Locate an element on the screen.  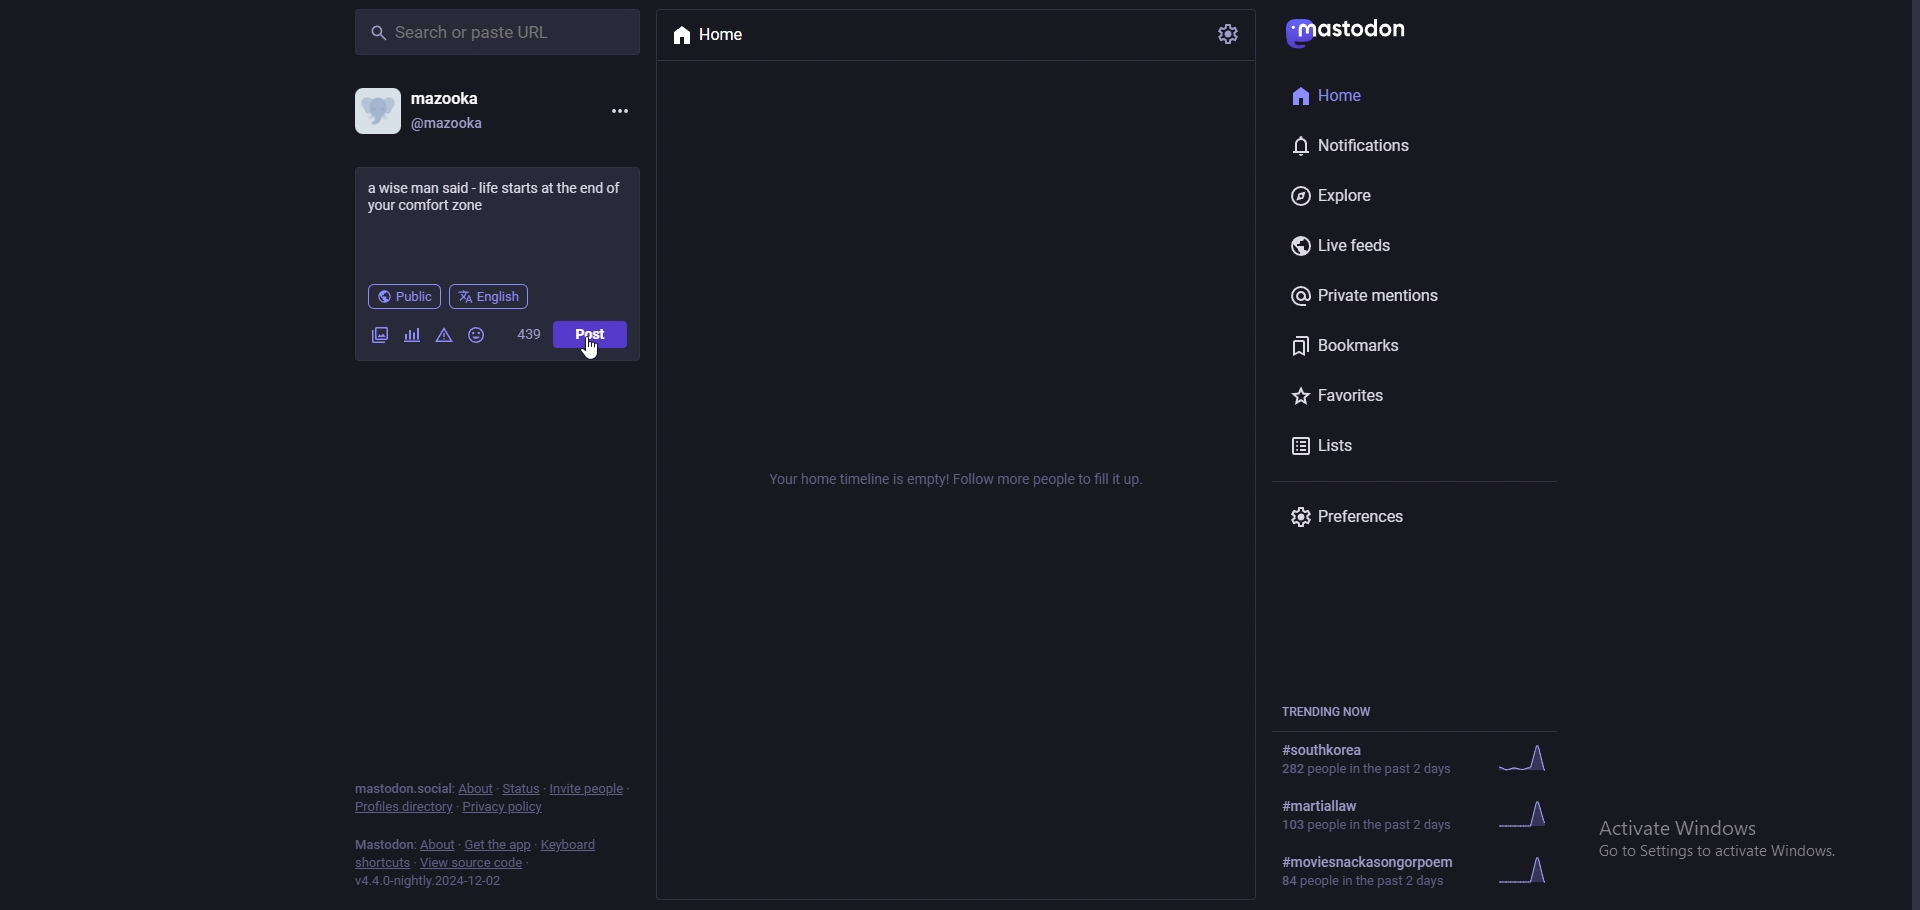
trending is located at coordinates (1418, 814).